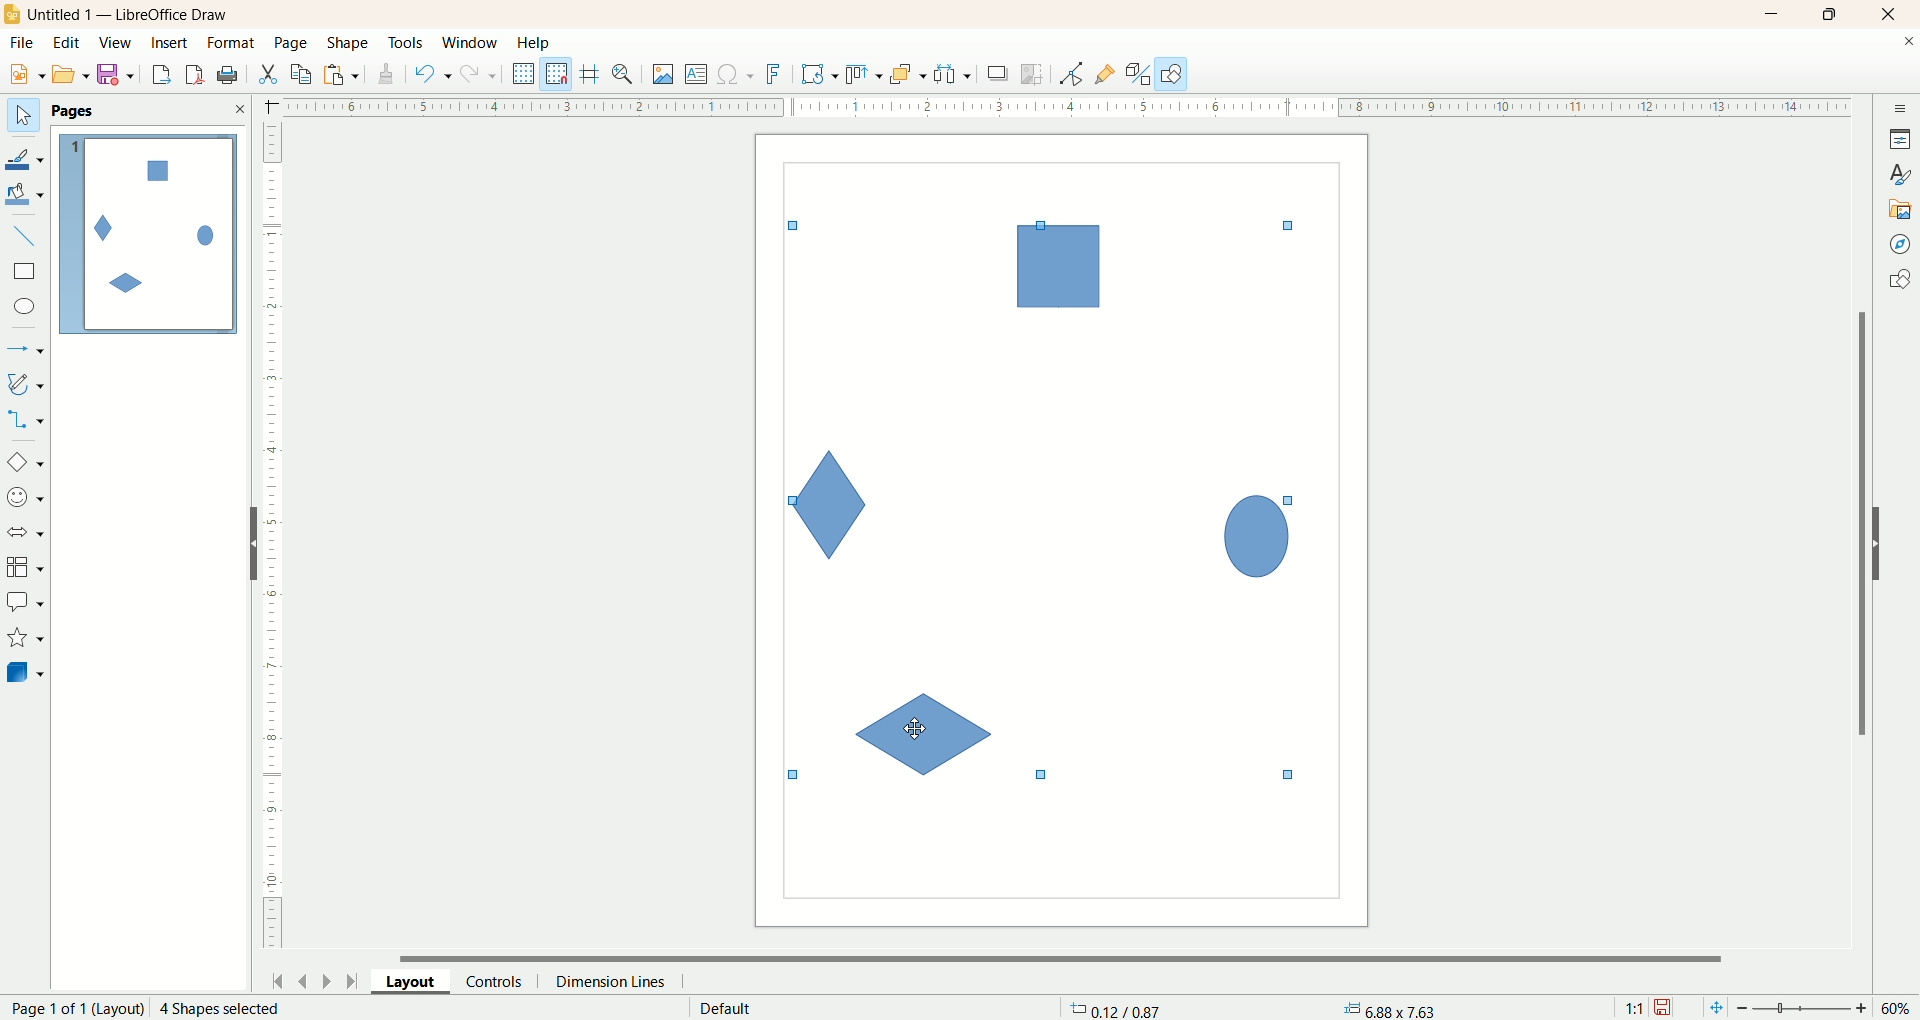 The image size is (1920, 1020). What do you see at coordinates (1901, 245) in the screenshot?
I see `navigator` at bounding box center [1901, 245].